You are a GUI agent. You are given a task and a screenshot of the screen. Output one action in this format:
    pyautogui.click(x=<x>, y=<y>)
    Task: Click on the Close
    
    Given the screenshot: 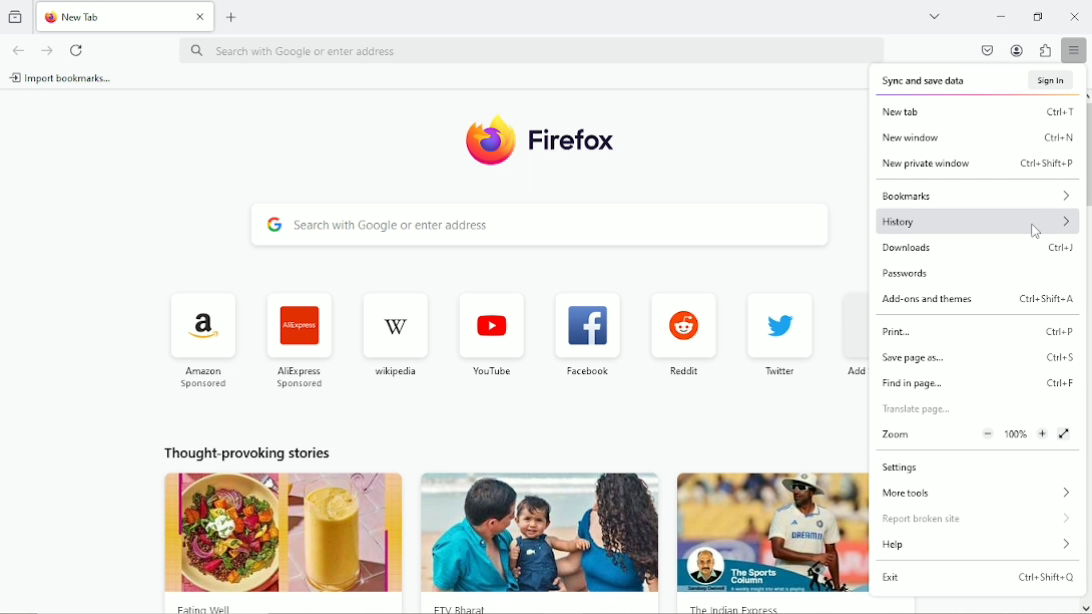 What is the action you would take?
    pyautogui.click(x=1076, y=17)
    